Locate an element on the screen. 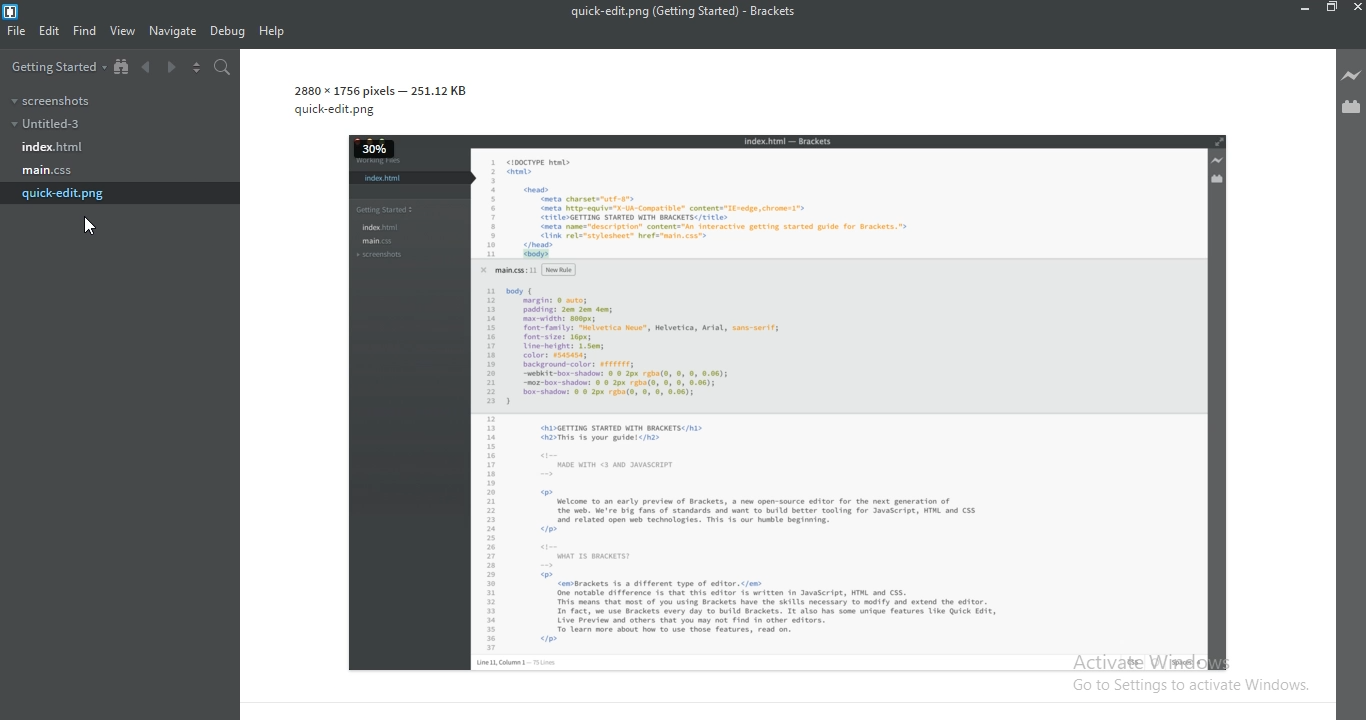 This screenshot has height=720, width=1366. restore is located at coordinates (1331, 8).